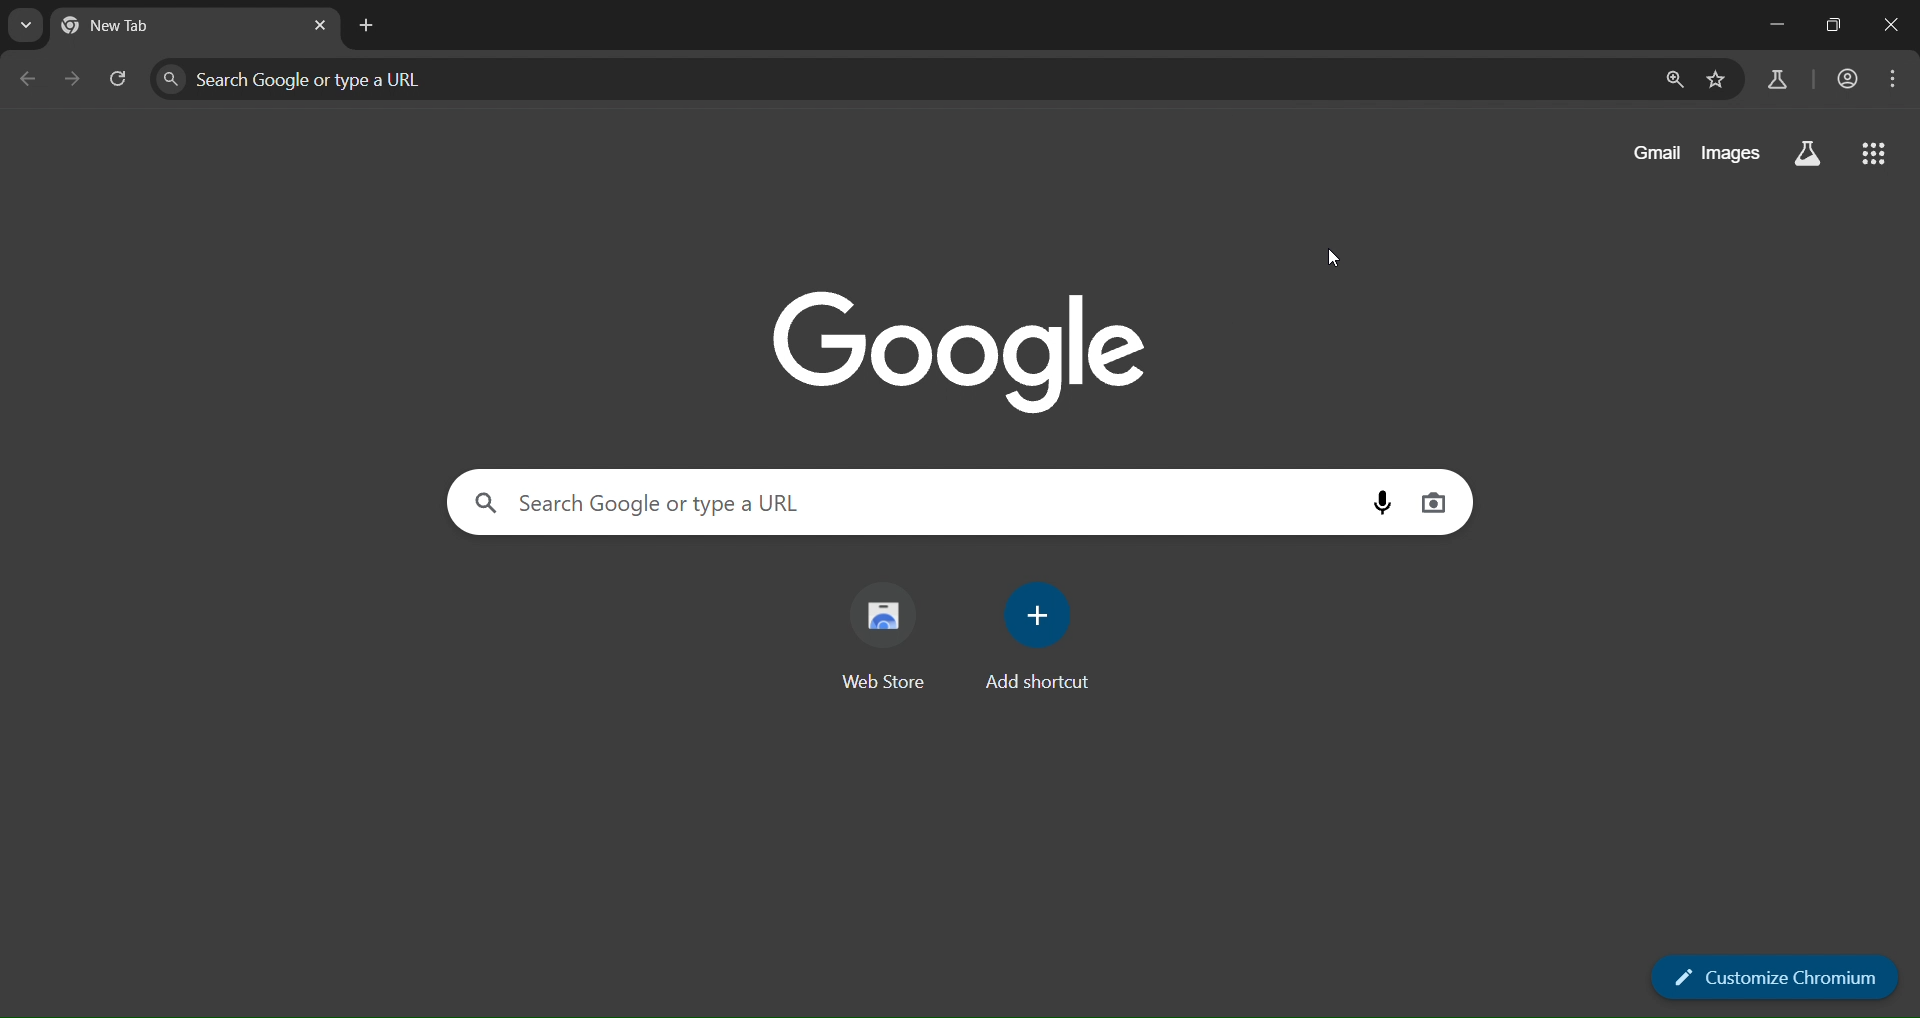 The image size is (1920, 1018). What do you see at coordinates (1880, 154) in the screenshot?
I see `google apps` at bounding box center [1880, 154].